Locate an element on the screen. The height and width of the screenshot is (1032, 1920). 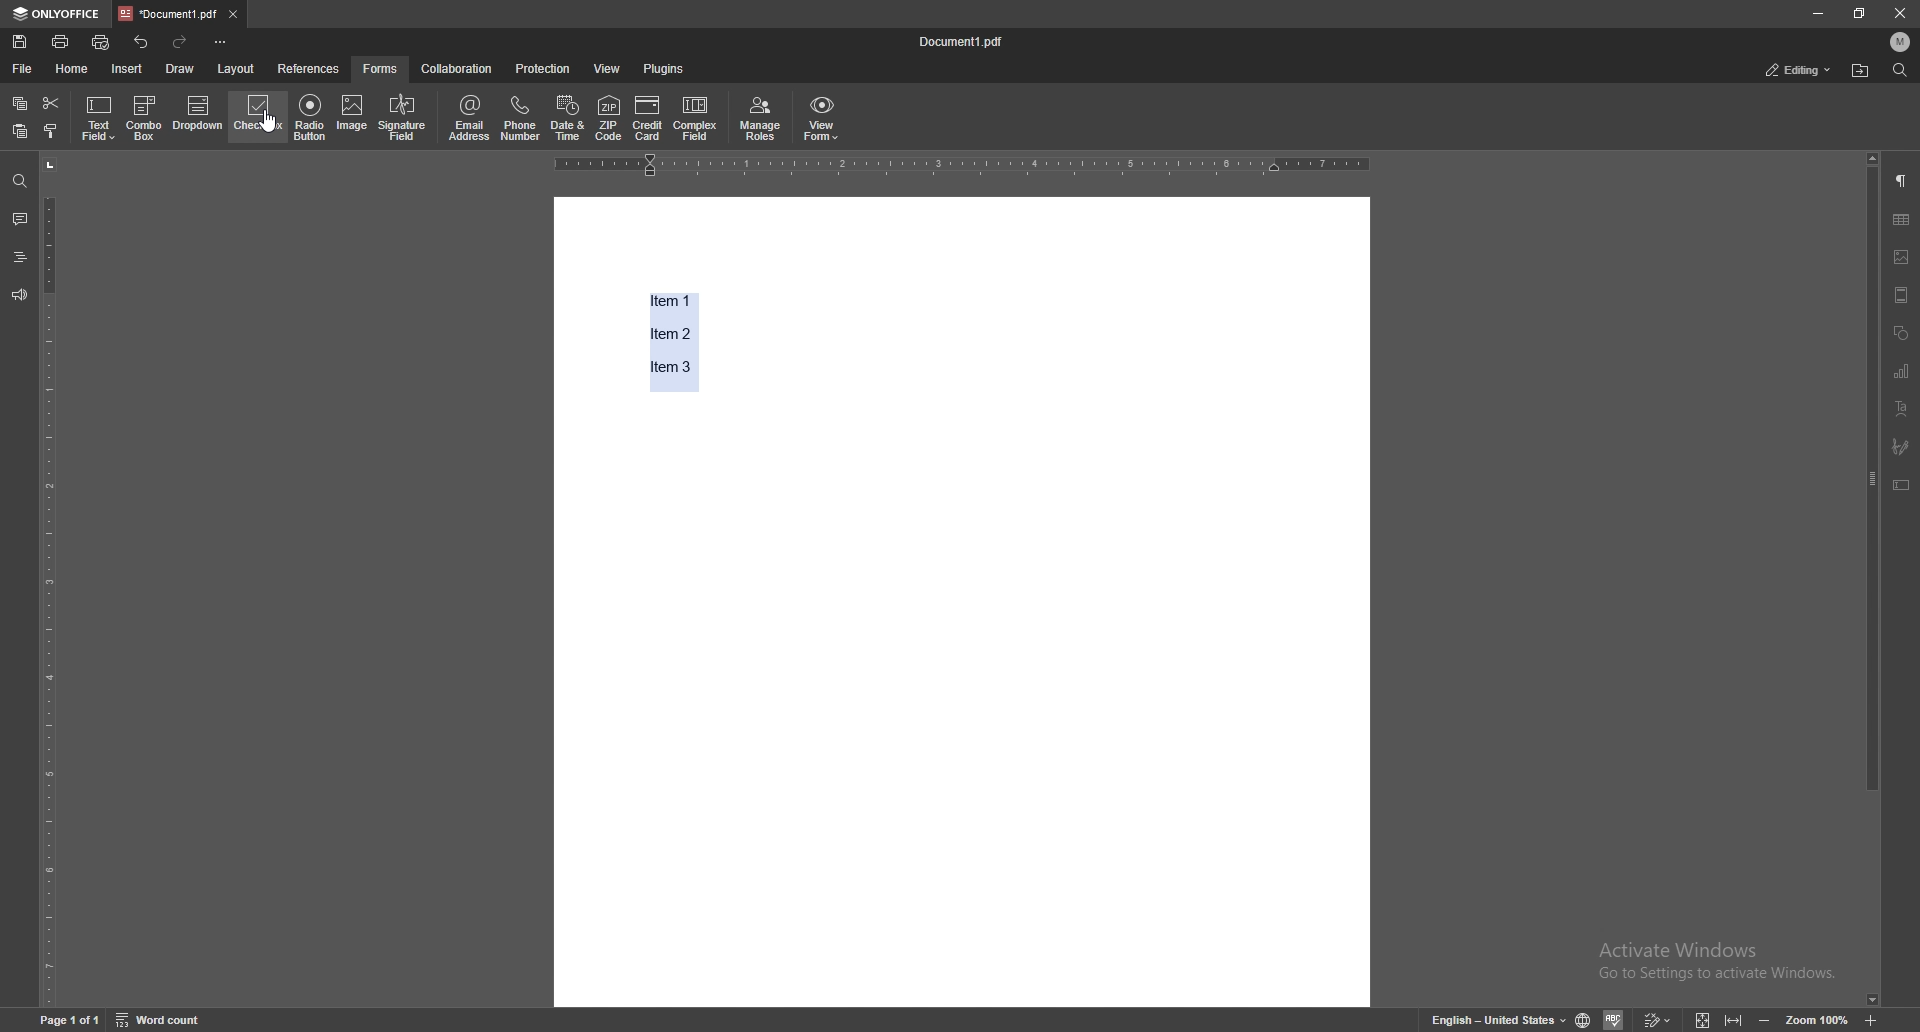
combo box is located at coordinates (144, 119).